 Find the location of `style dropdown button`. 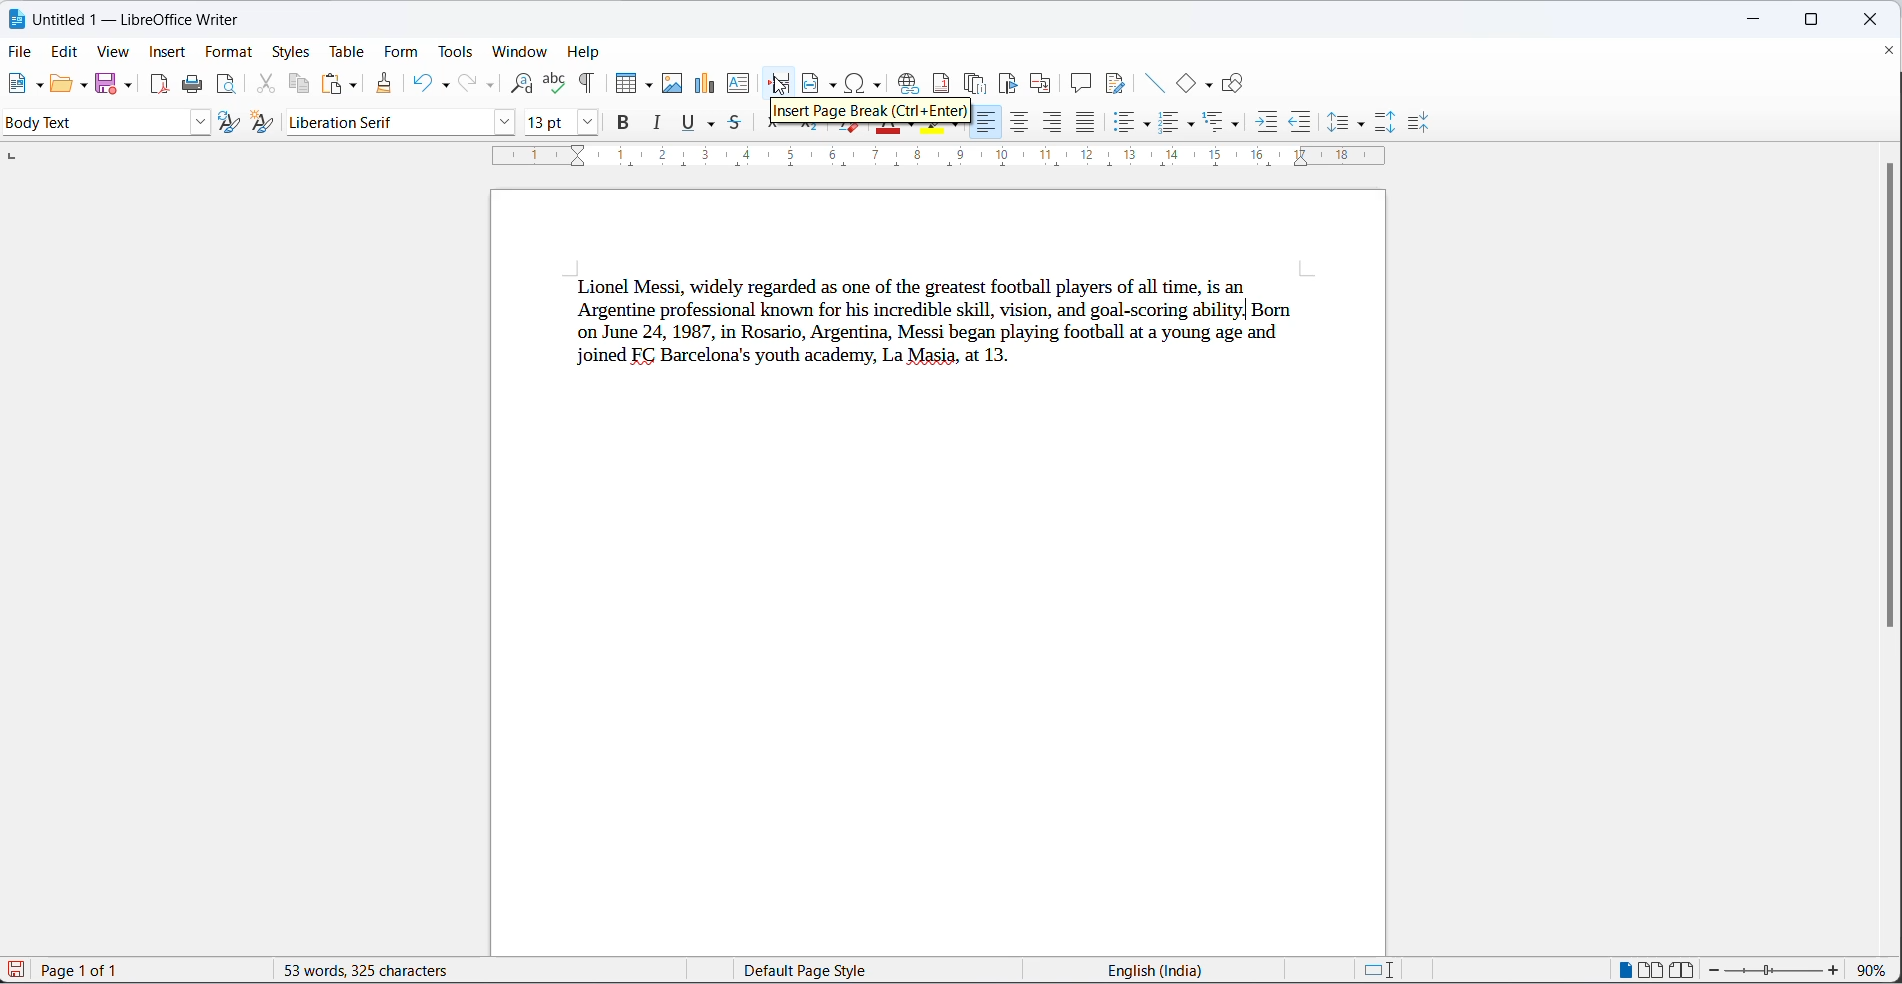

style dropdown button is located at coordinates (198, 123).